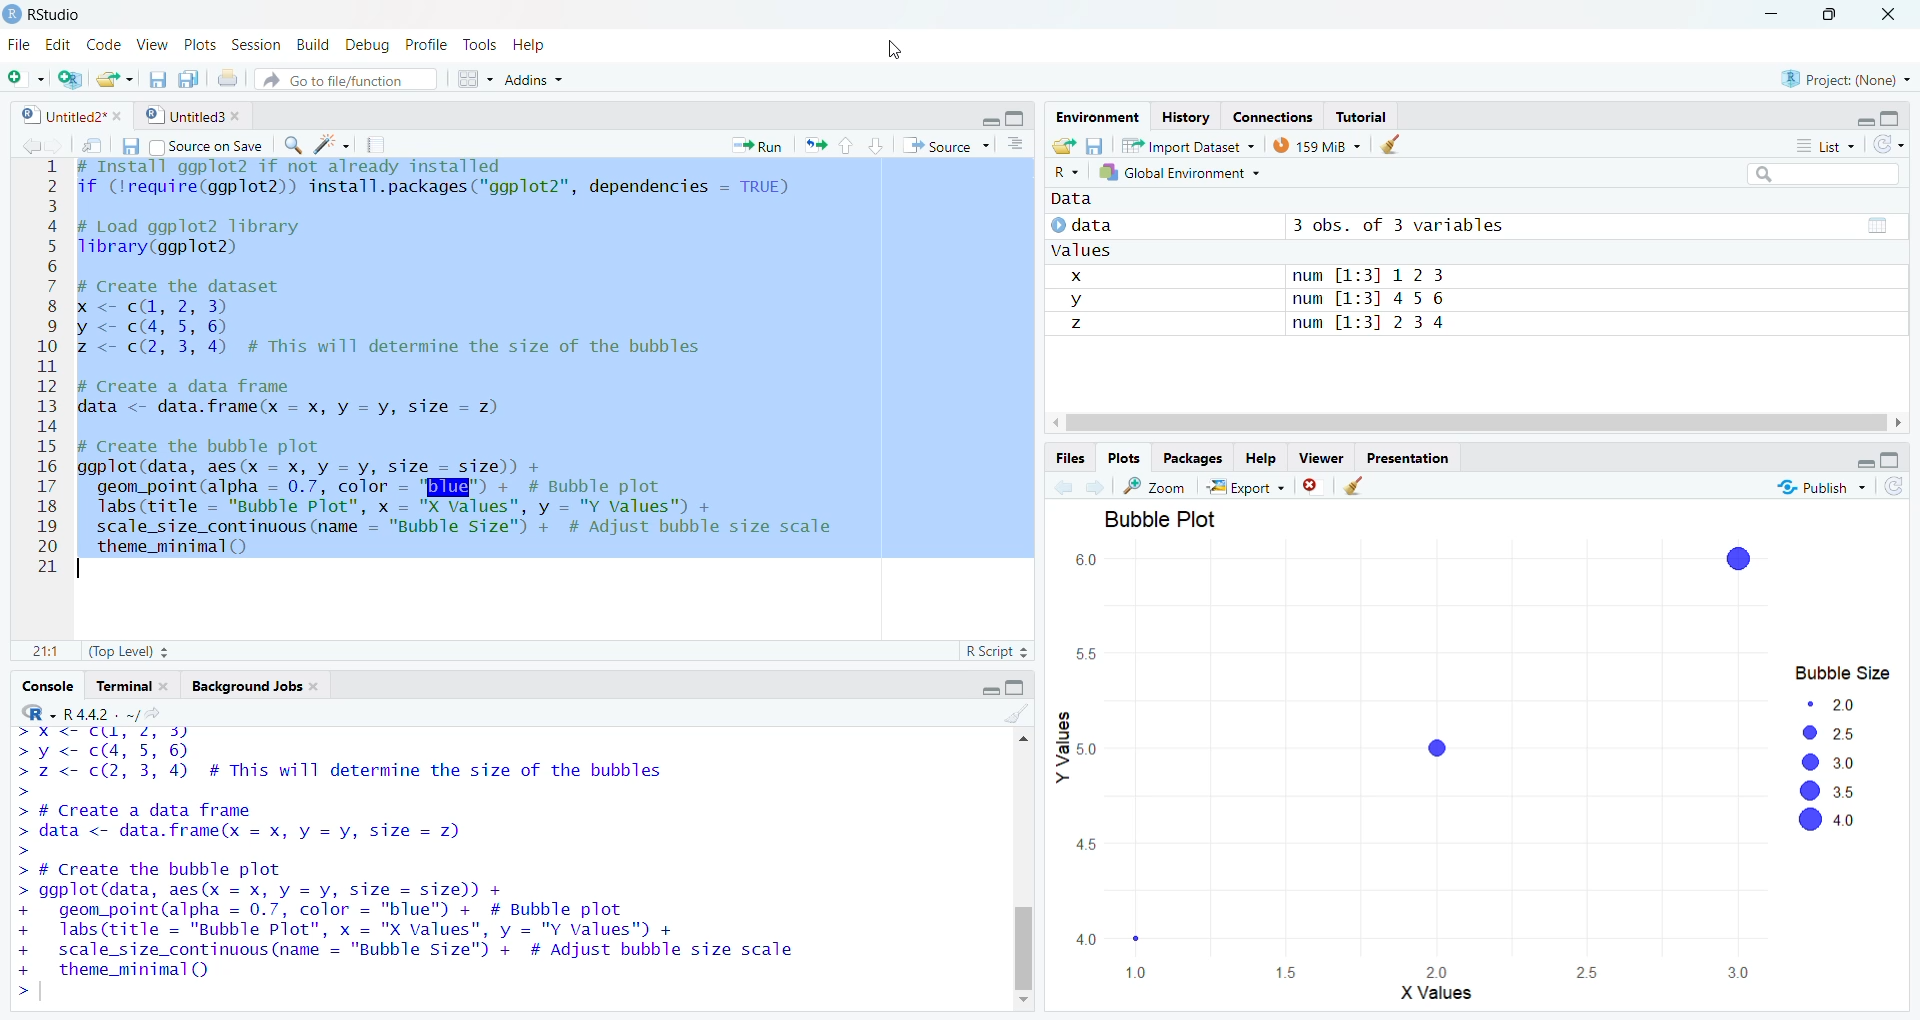  I want to click on Data
© data 3 obs. of 3 variables om
values

x num [1:3] 12 3

y num [1:3] 456

z num [1:3] 2 3 4, so click(1463, 281).